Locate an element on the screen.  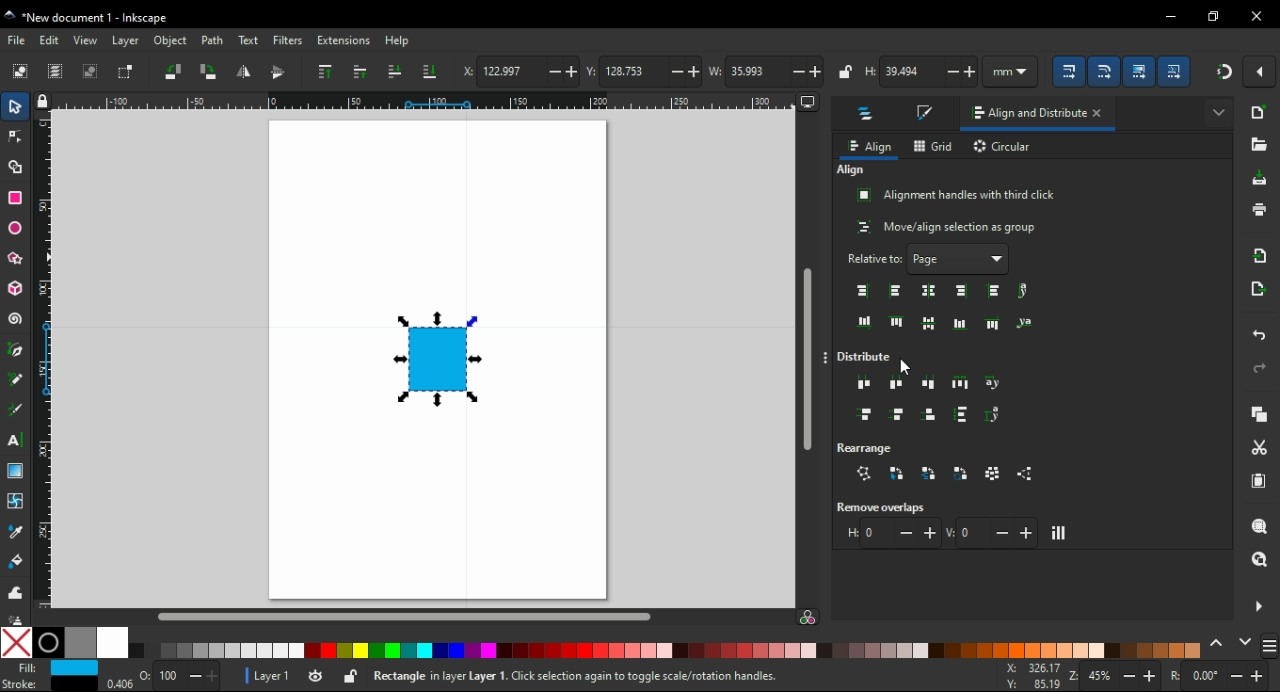
rotate object 90 is located at coordinates (210, 71).